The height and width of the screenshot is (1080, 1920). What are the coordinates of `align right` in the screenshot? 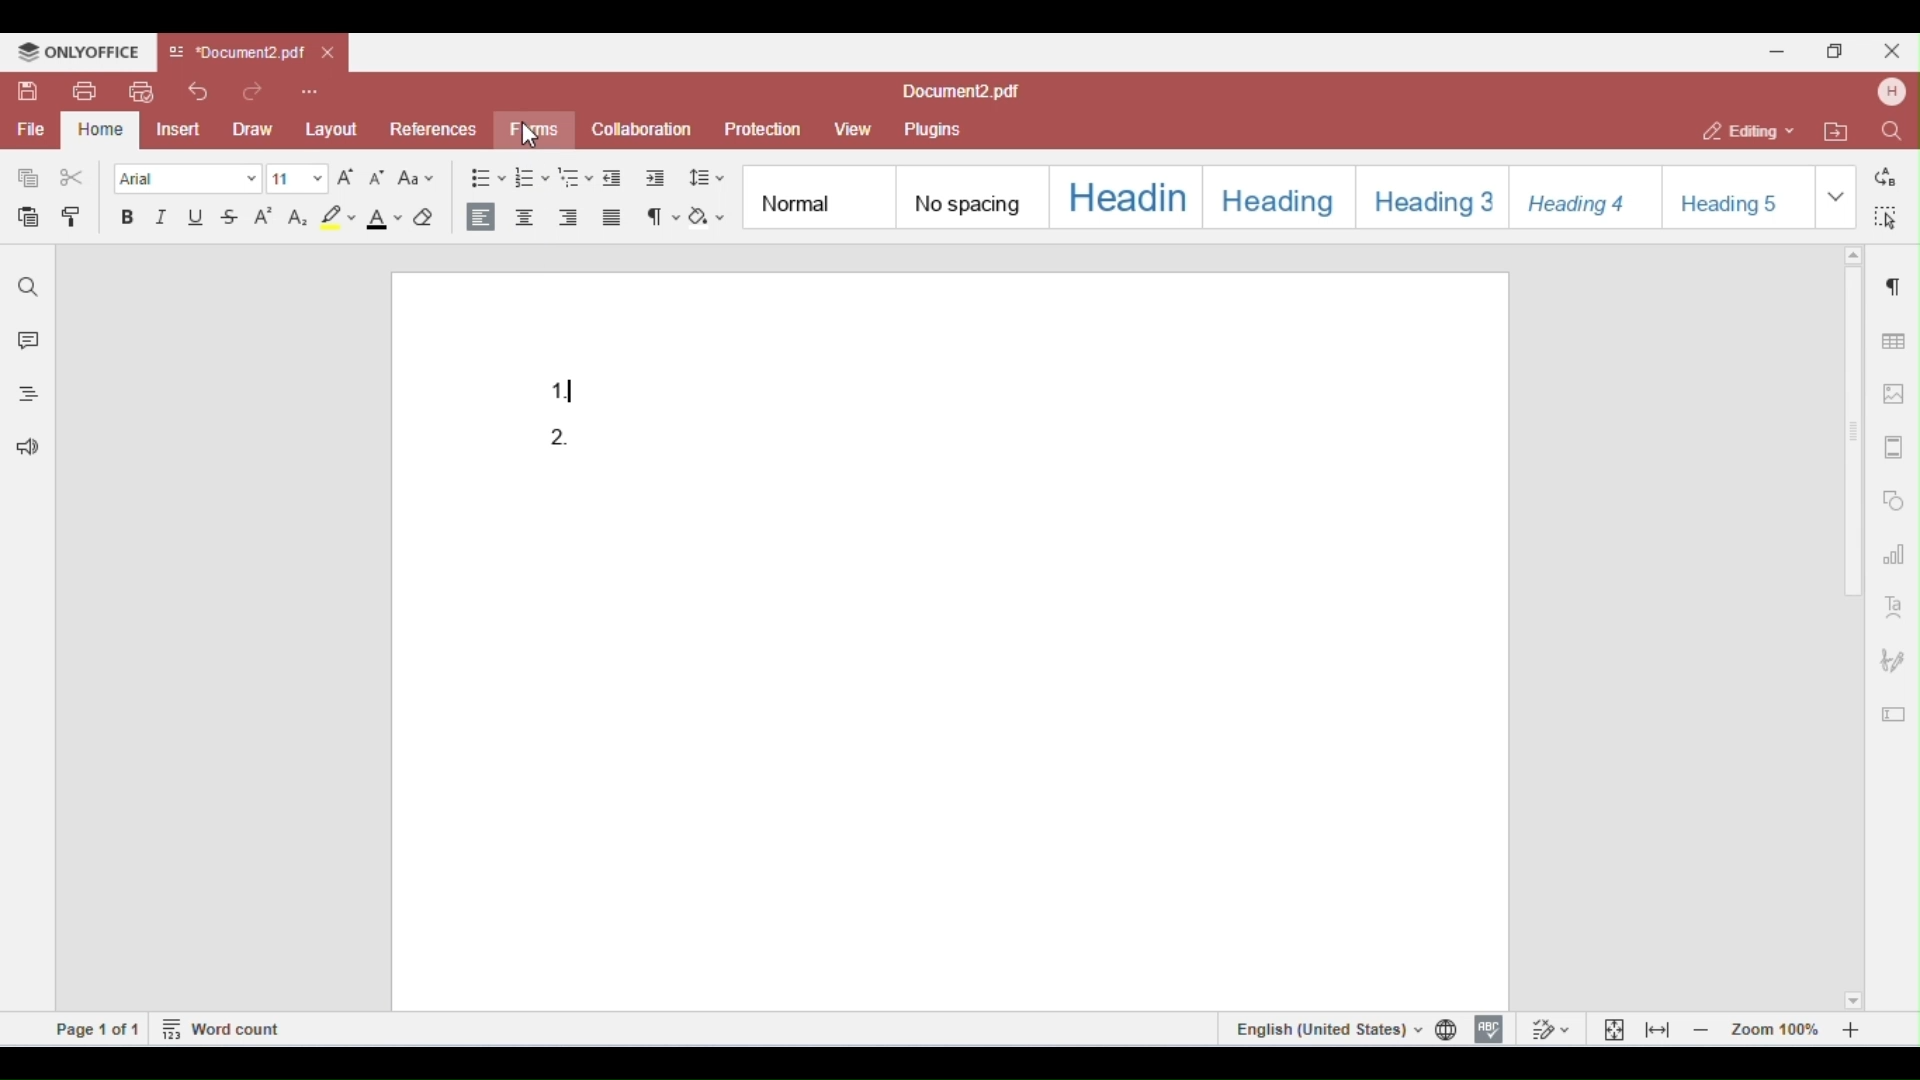 It's located at (568, 218).